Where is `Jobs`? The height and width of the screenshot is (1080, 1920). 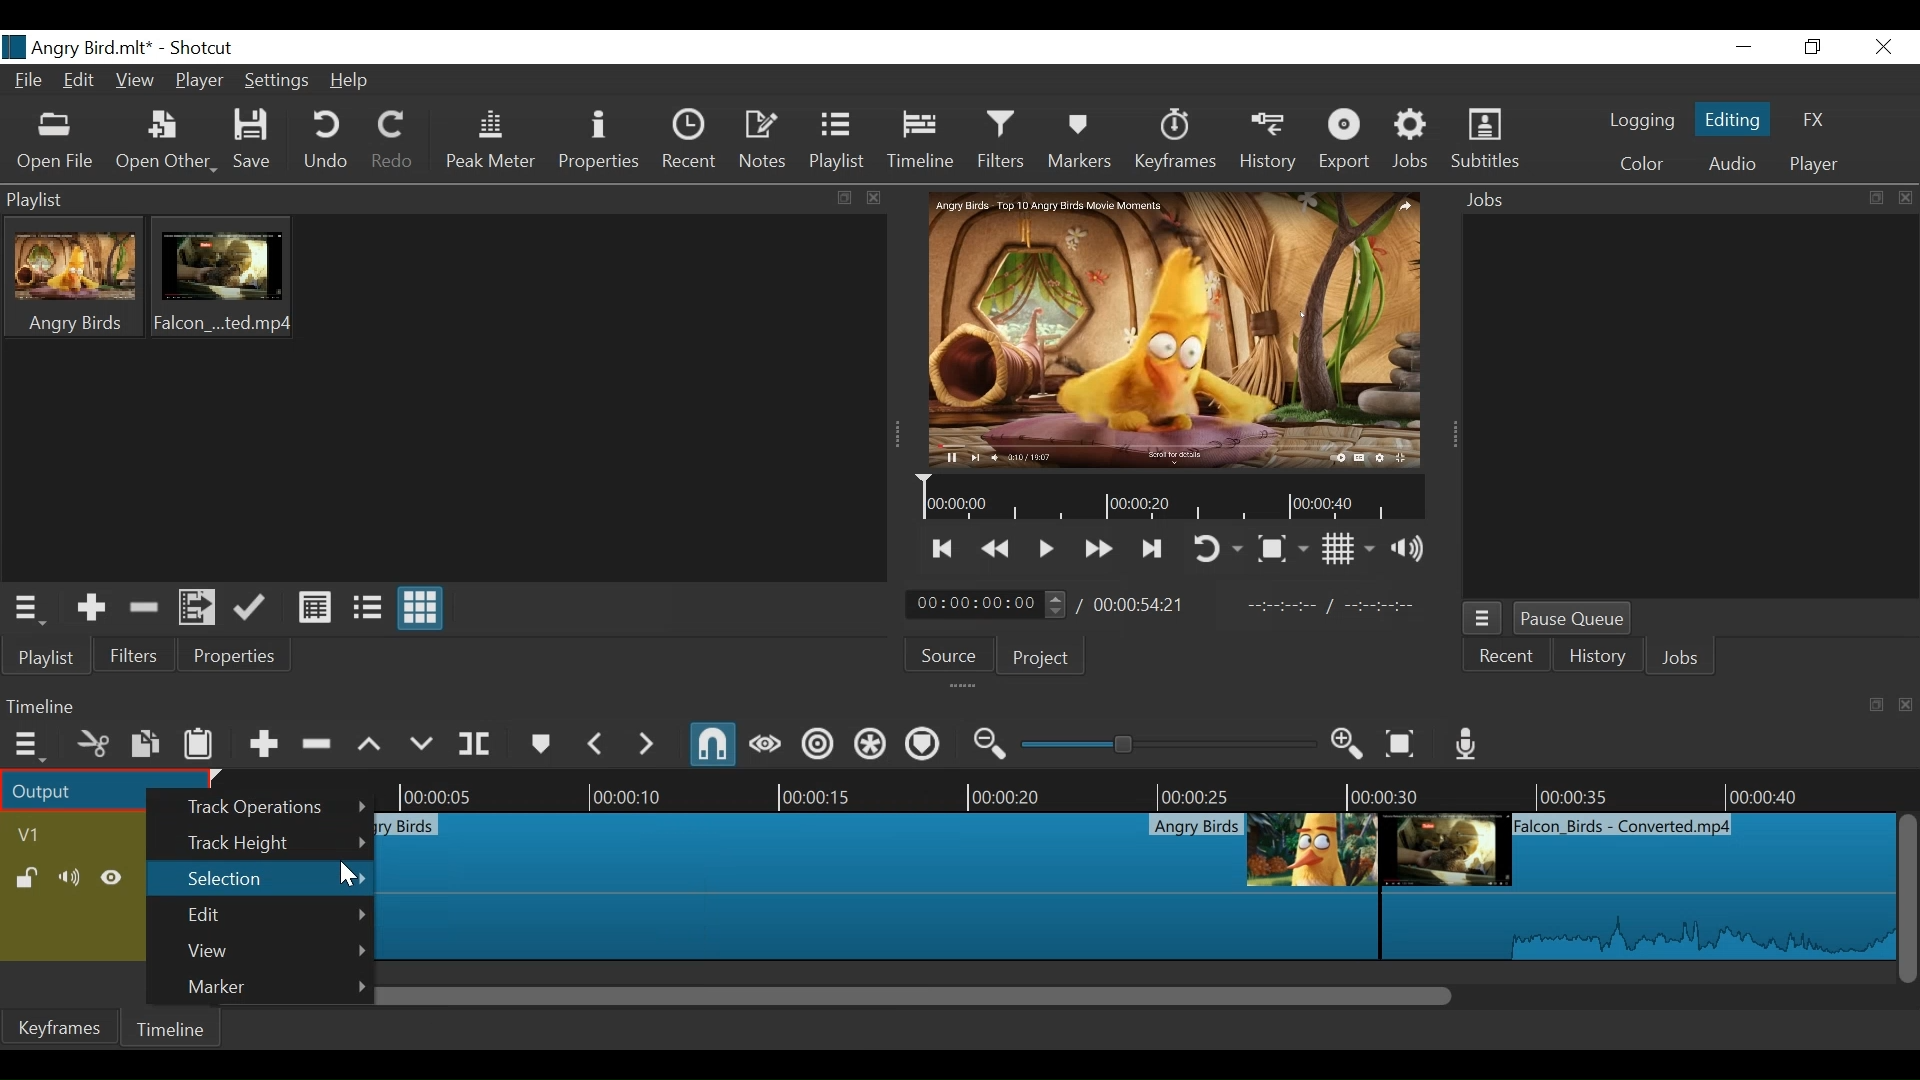 Jobs is located at coordinates (1685, 656).